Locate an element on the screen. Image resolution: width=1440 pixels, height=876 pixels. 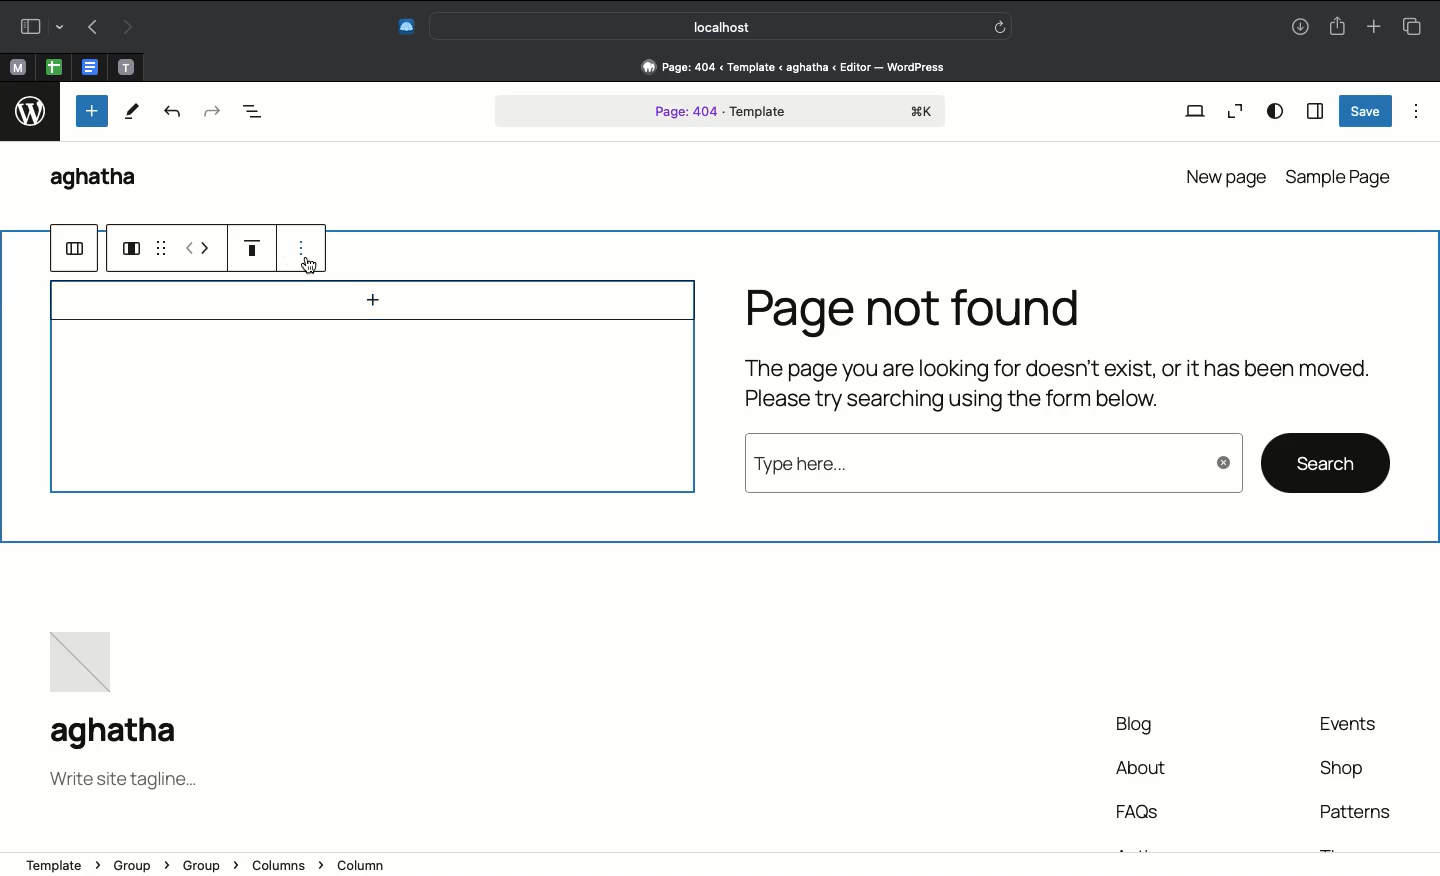
ungroup is located at coordinates (71, 250).